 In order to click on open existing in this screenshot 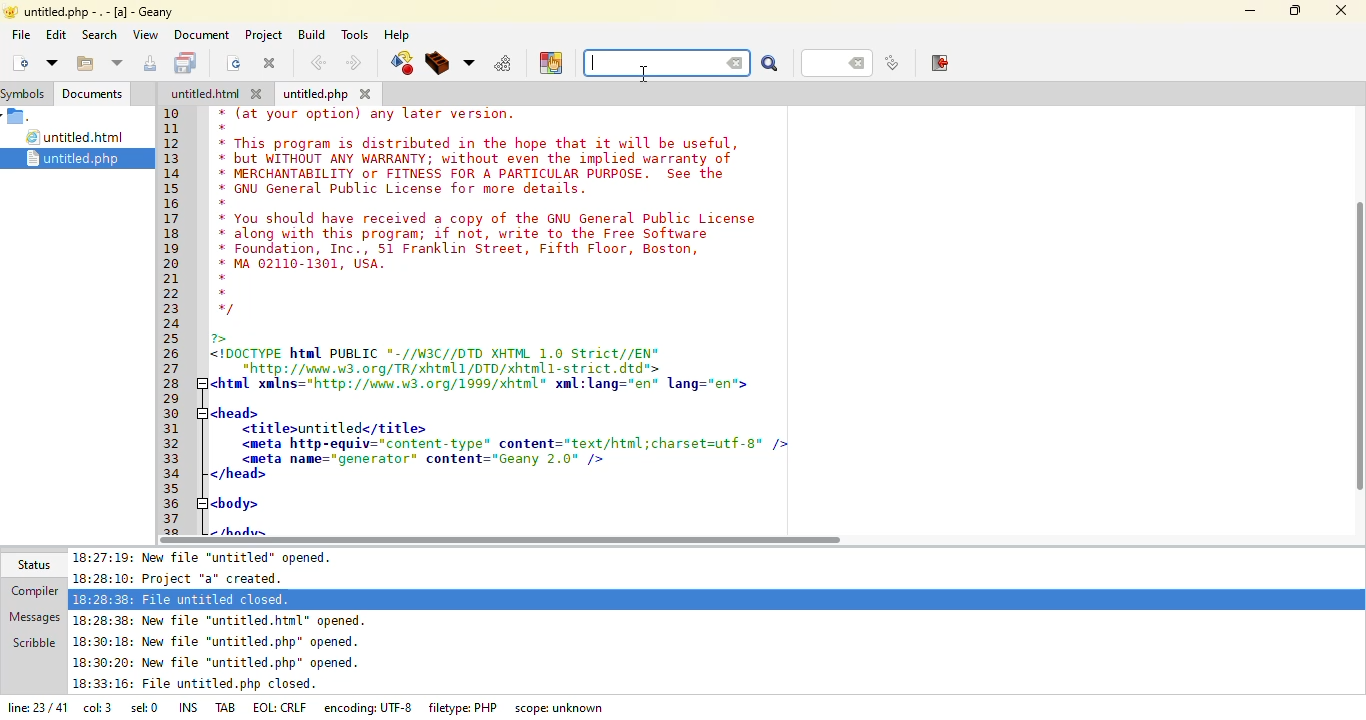, I will do `click(84, 64)`.